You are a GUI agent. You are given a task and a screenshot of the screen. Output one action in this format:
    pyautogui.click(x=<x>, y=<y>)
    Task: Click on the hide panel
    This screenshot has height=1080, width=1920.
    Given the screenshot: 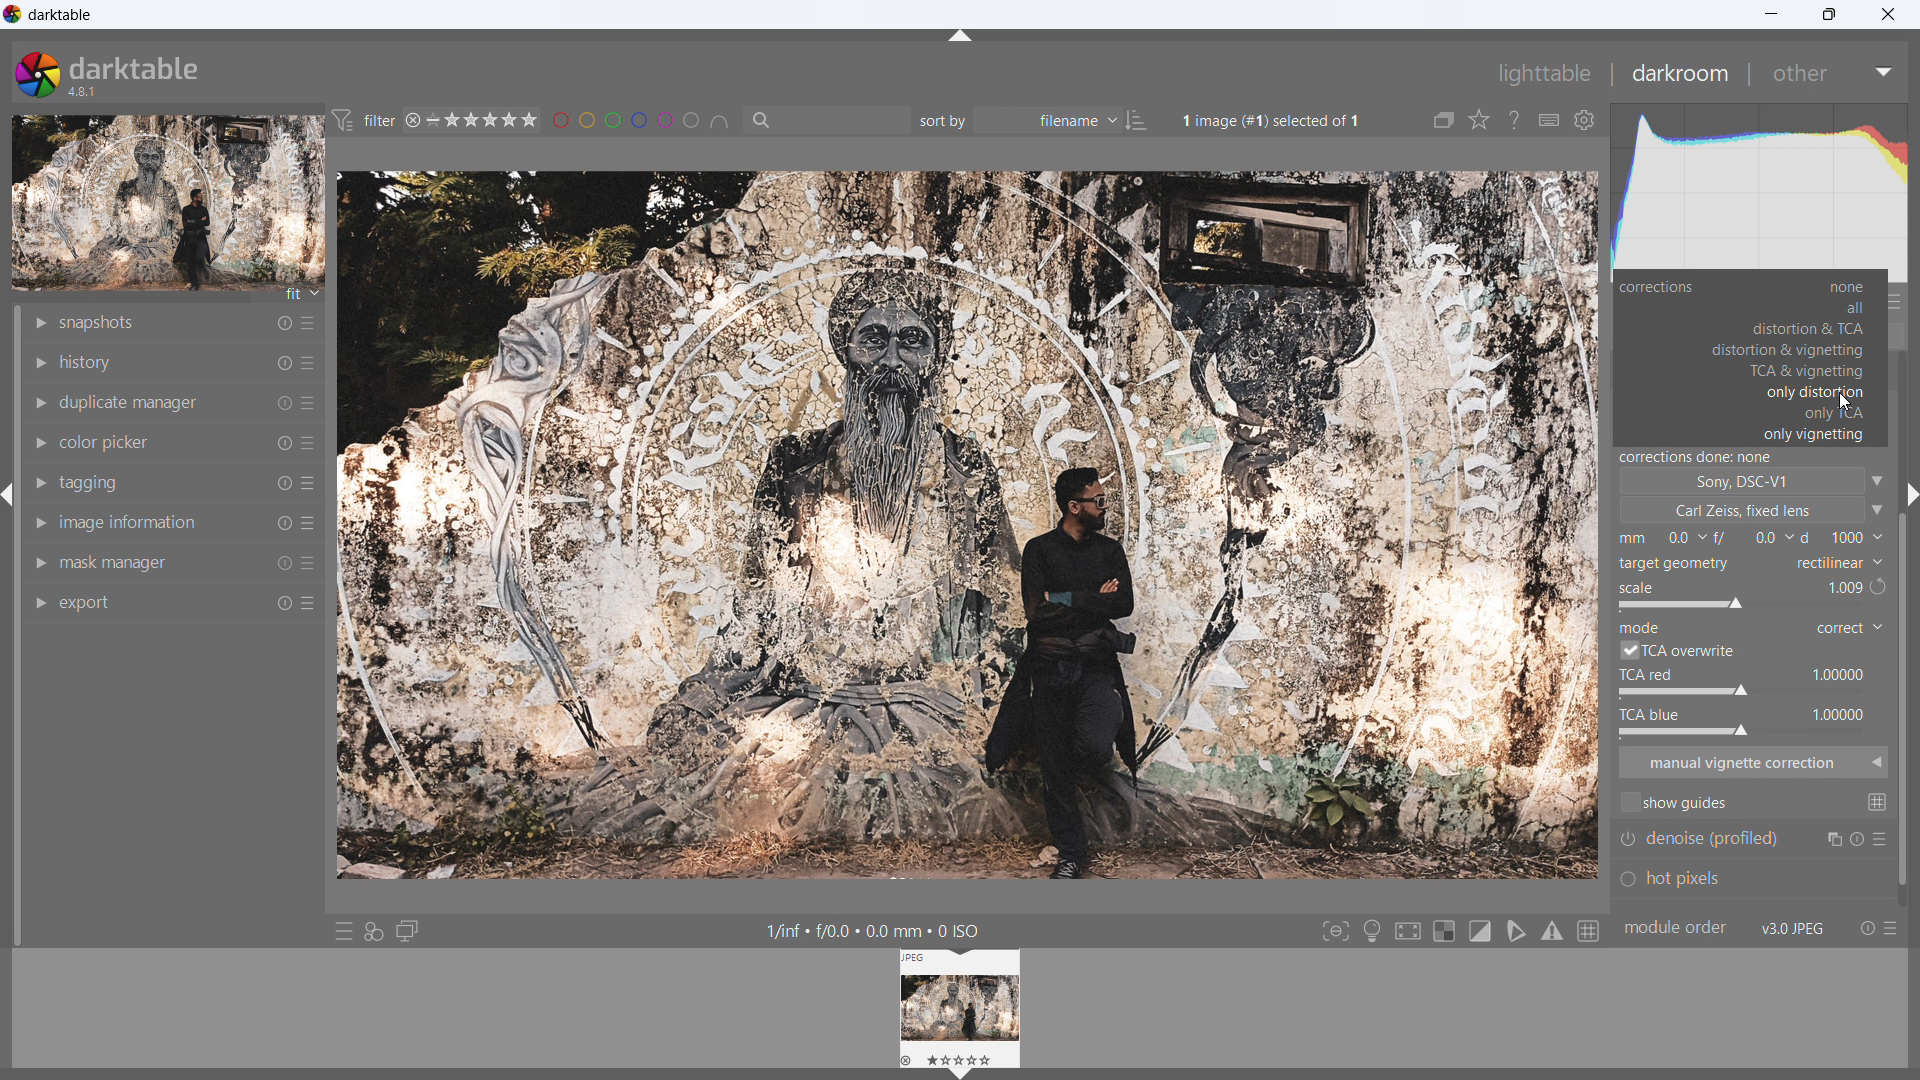 What is the action you would take?
    pyautogui.click(x=962, y=36)
    